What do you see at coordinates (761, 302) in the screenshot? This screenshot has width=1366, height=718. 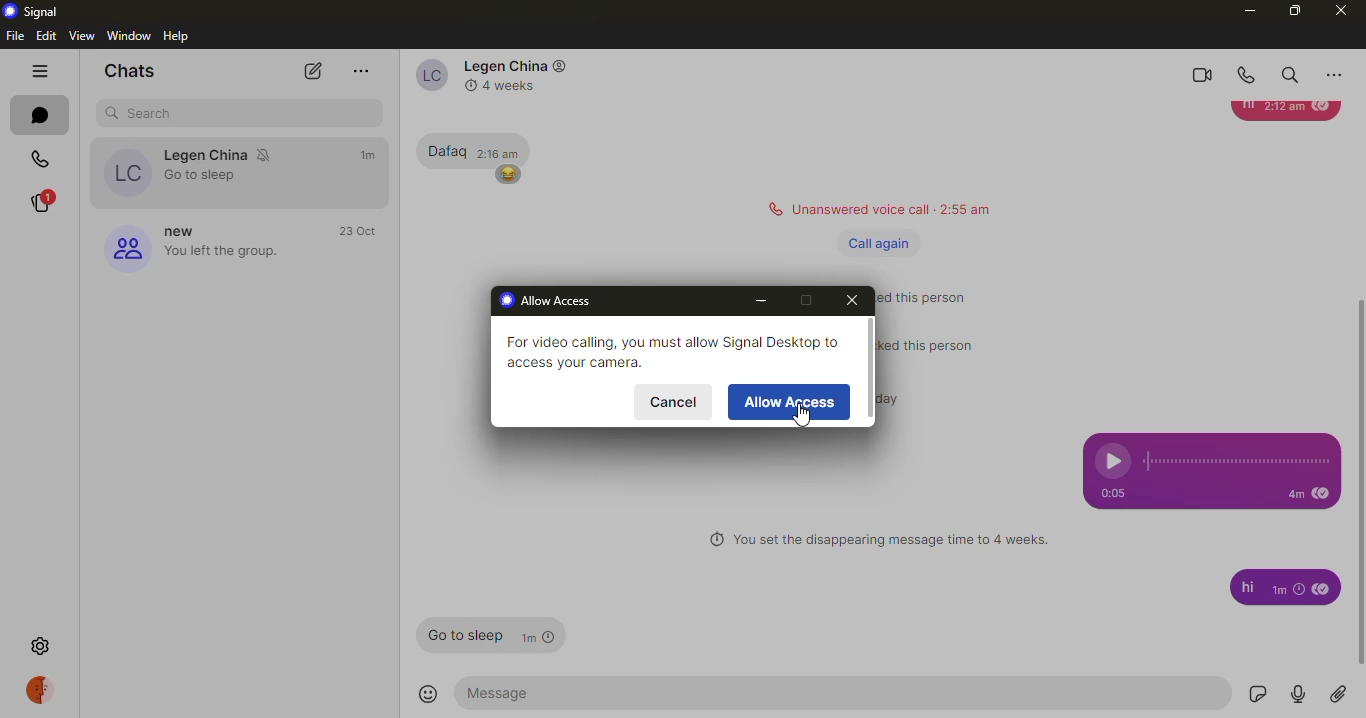 I see `minimize` at bounding box center [761, 302].